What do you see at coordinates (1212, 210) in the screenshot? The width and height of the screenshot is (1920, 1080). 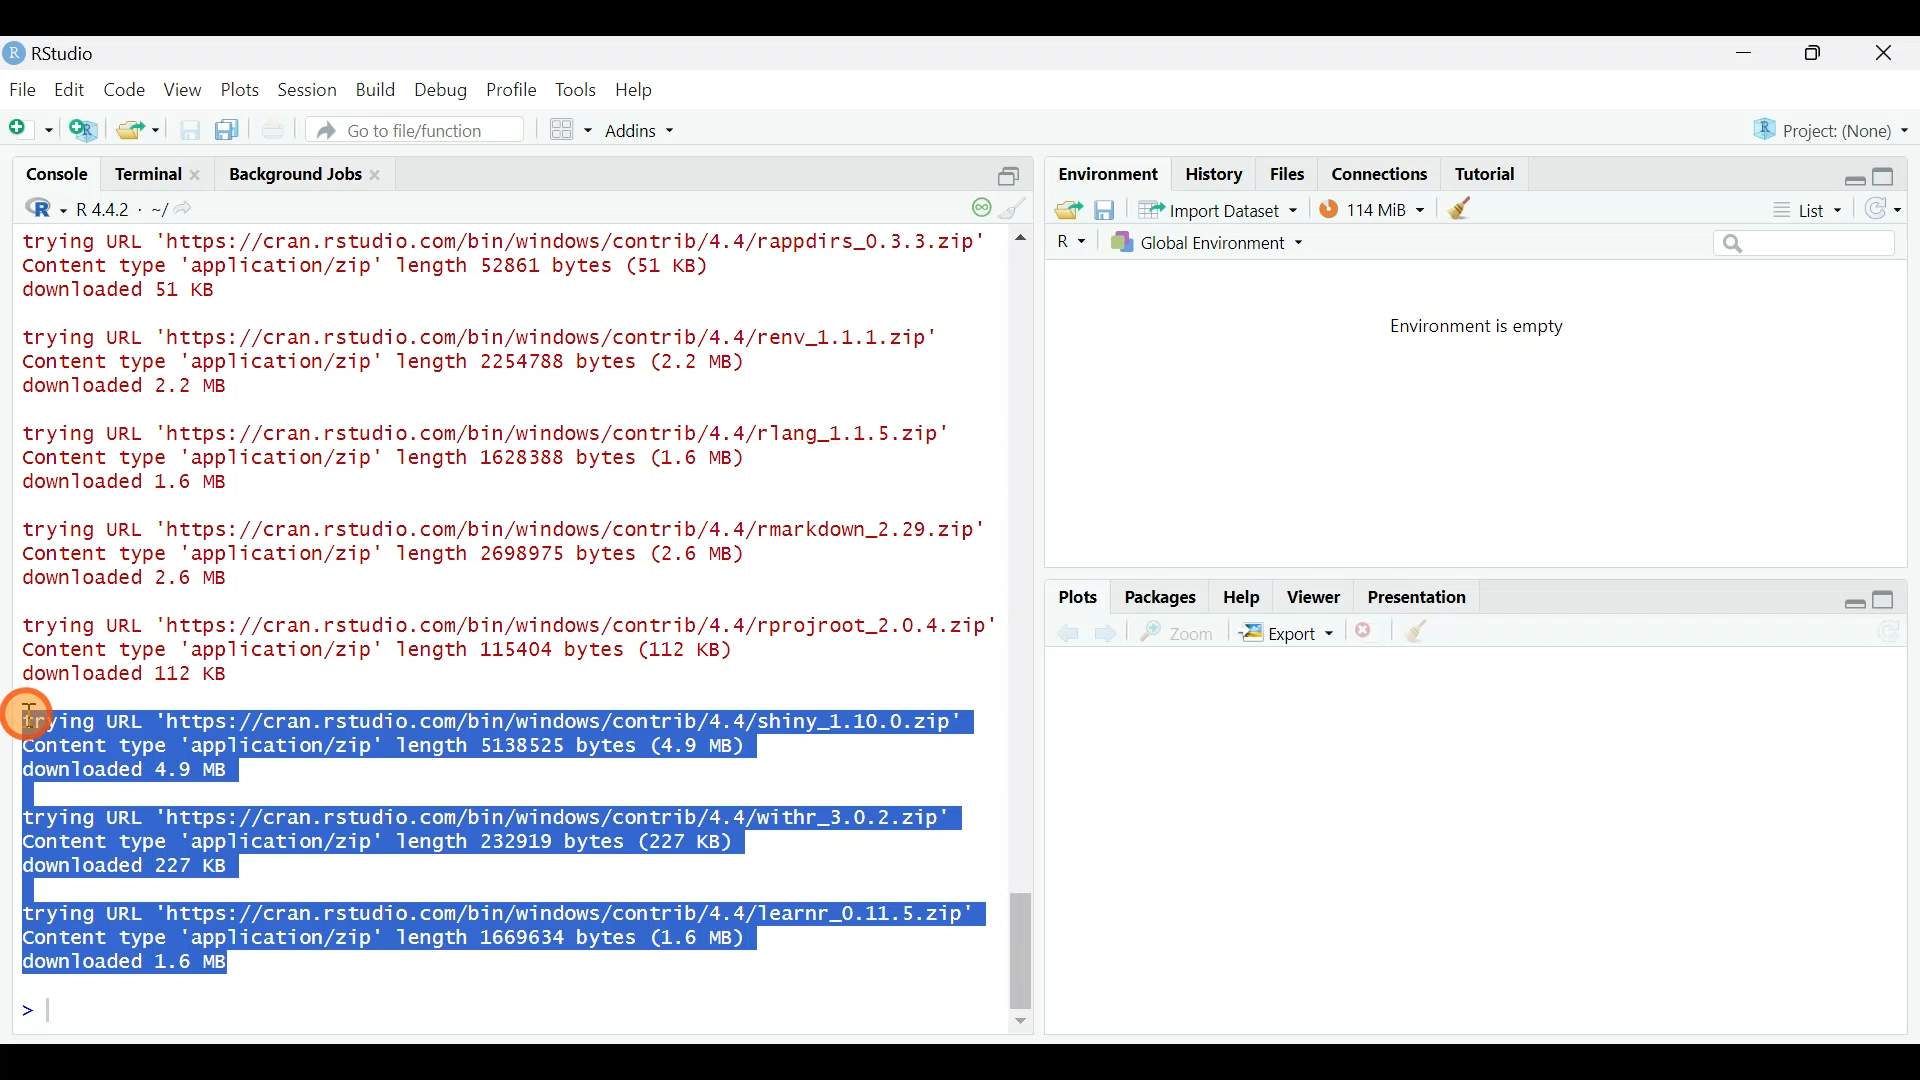 I see `* Import Dataset *` at bounding box center [1212, 210].